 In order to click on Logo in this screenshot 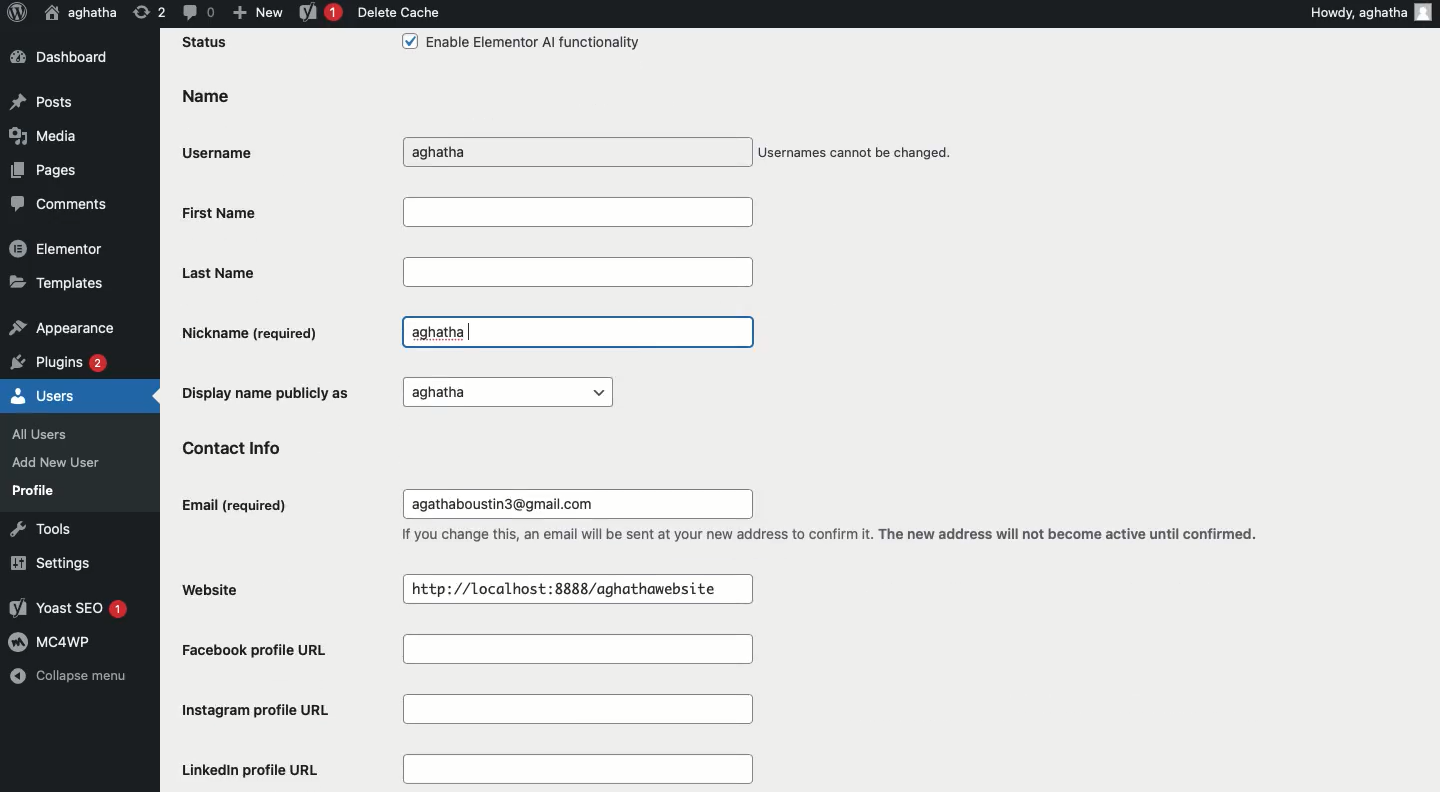, I will do `click(16, 13)`.